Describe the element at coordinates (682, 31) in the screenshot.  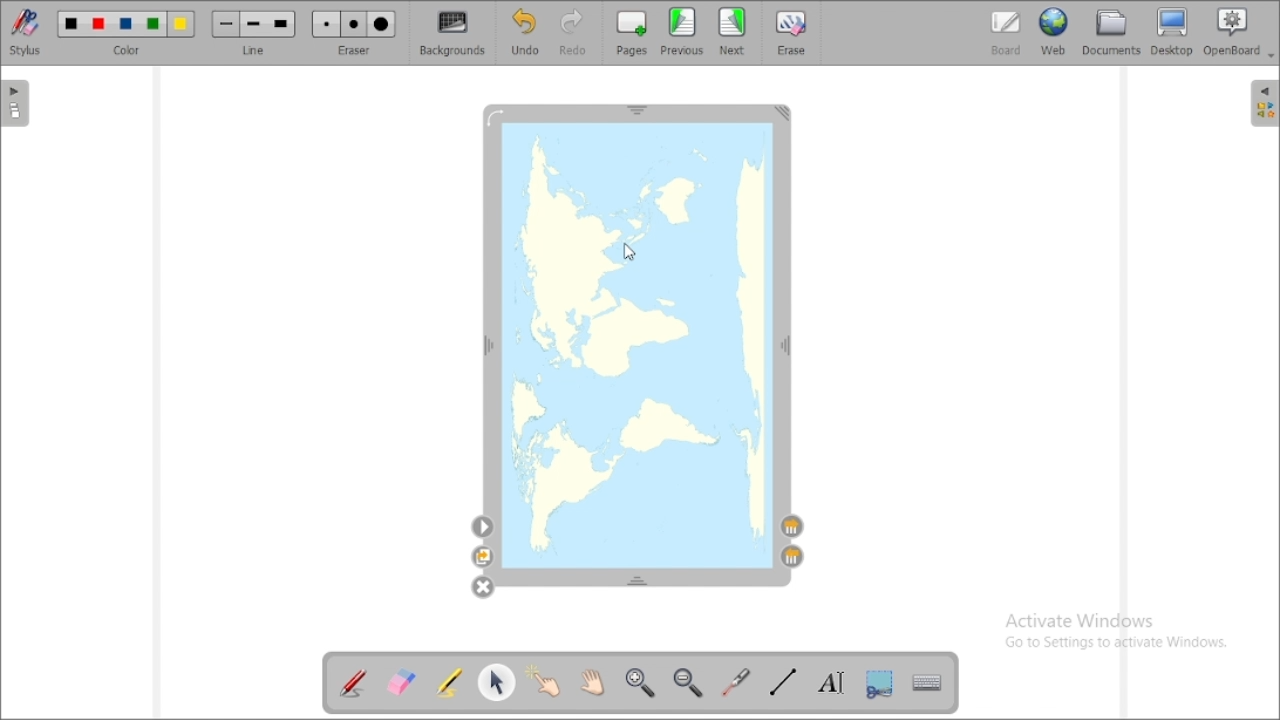
I see `previous` at that location.